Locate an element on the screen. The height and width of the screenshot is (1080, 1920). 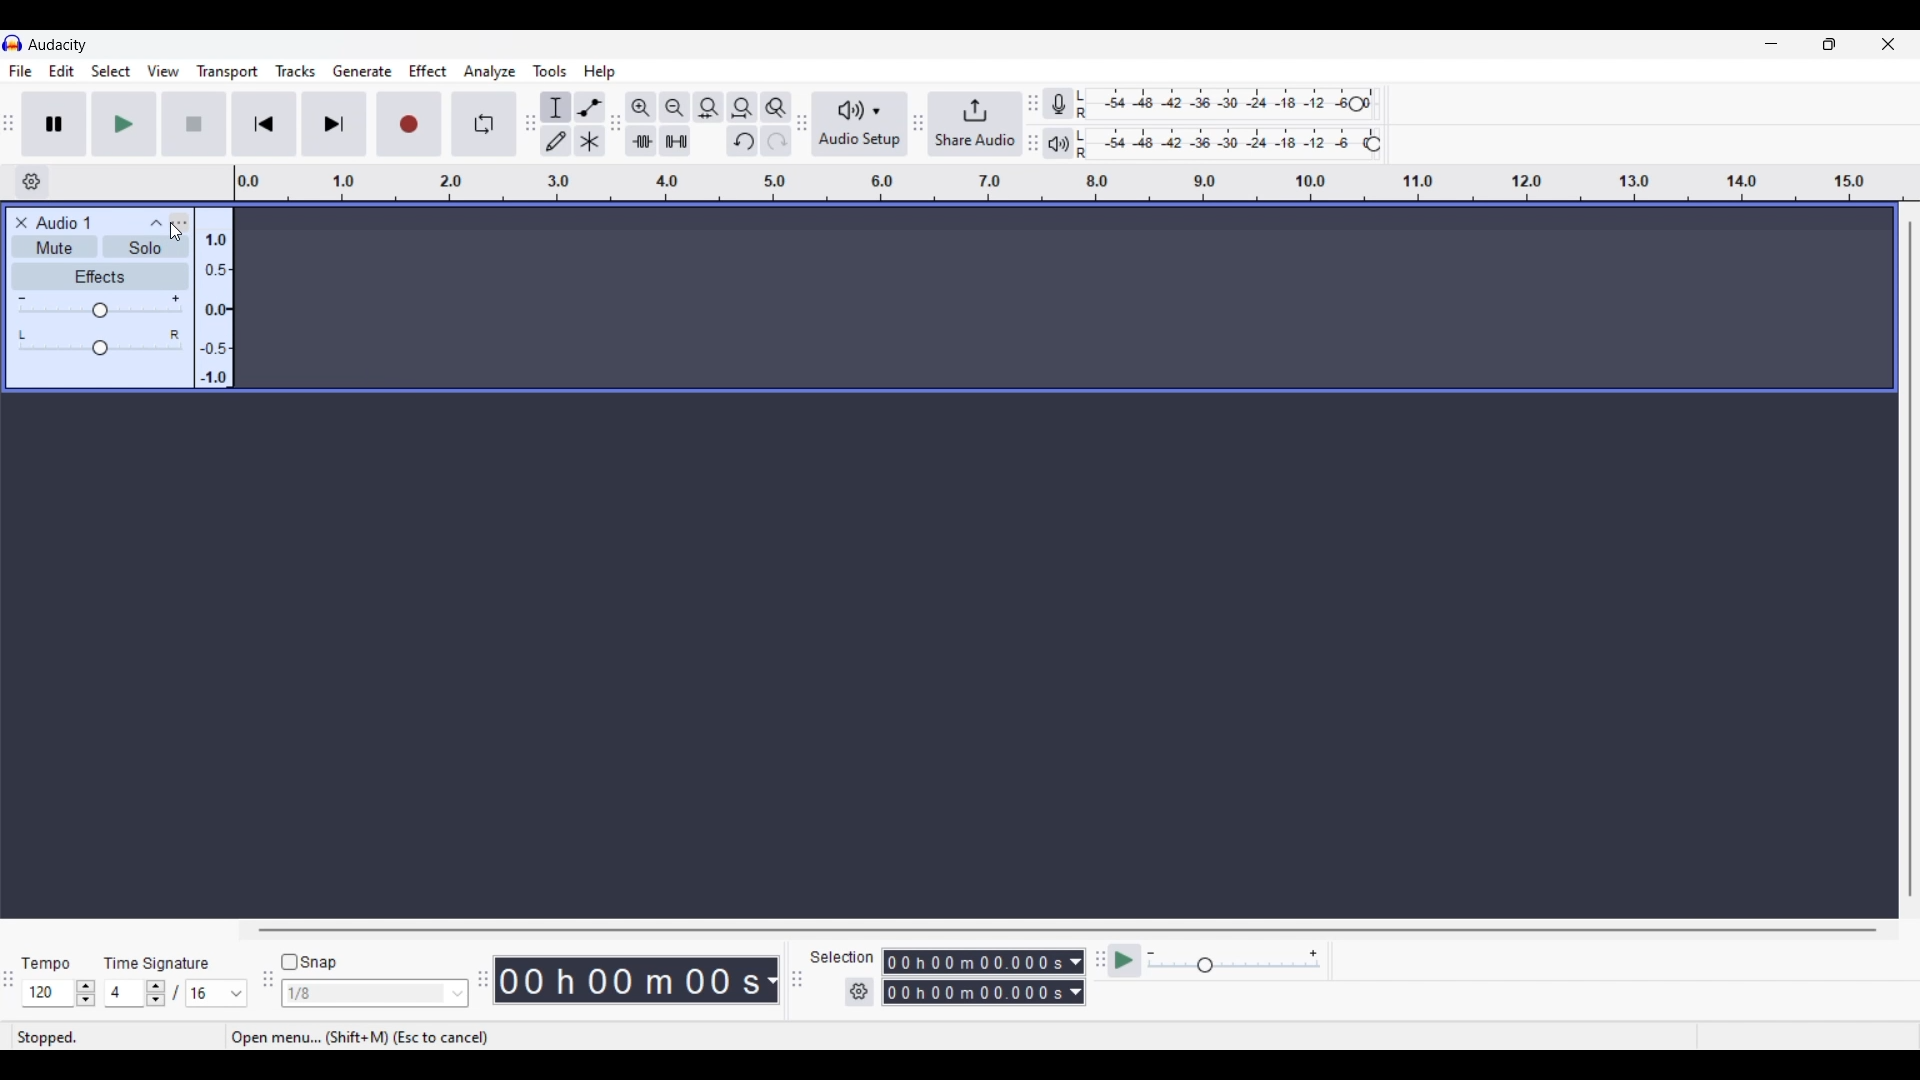
Redo is located at coordinates (775, 140).